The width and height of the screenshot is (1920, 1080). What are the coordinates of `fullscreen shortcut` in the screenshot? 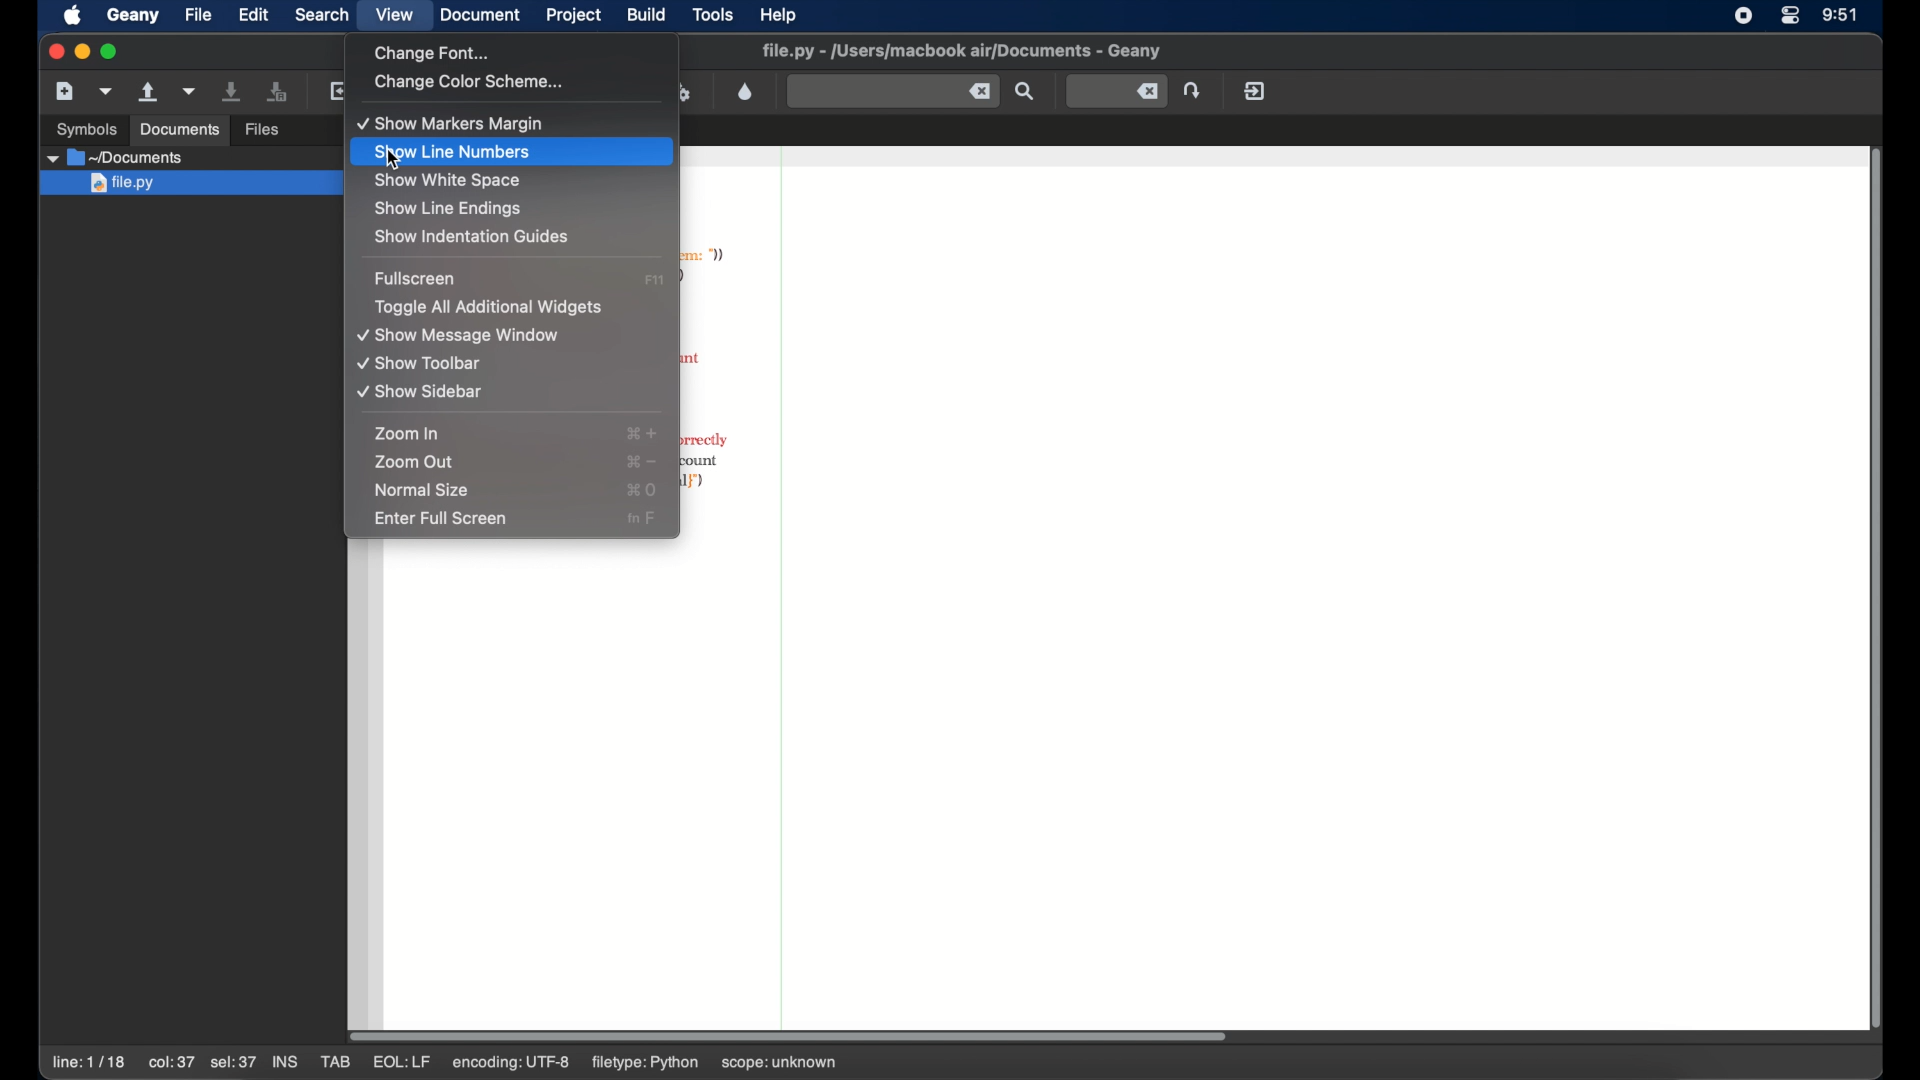 It's located at (656, 280).